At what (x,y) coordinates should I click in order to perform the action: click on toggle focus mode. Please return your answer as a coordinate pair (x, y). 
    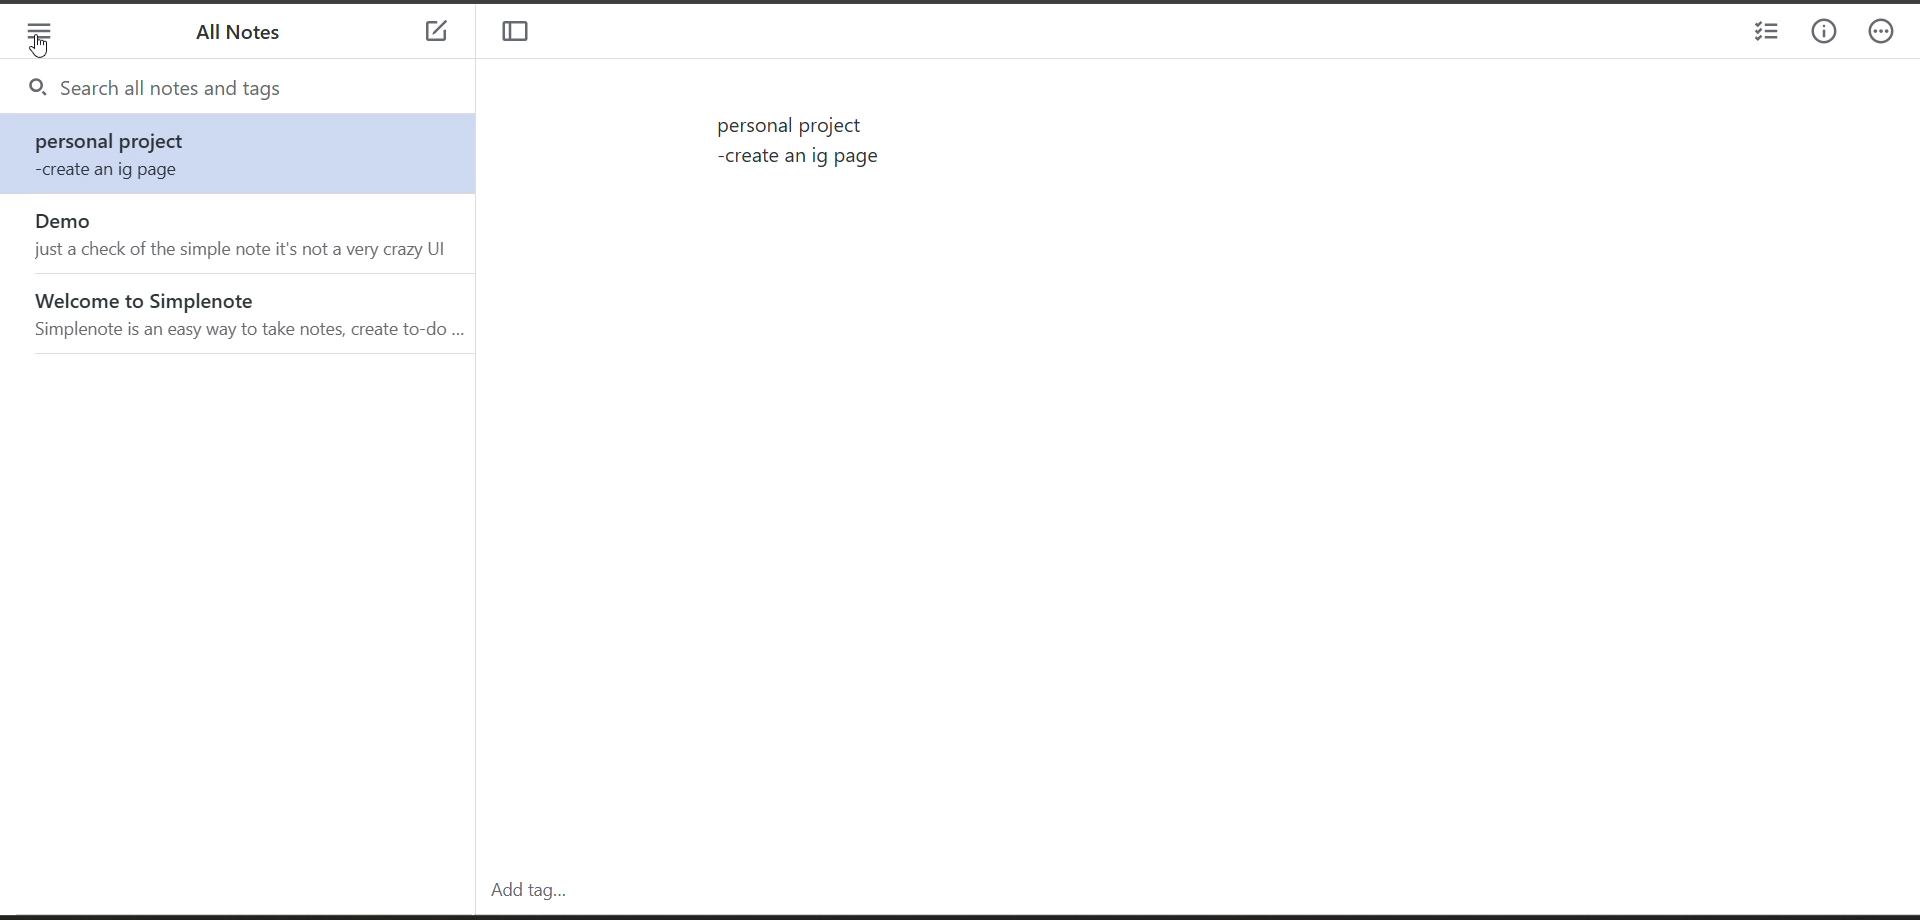
    Looking at the image, I should click on (522, 34).